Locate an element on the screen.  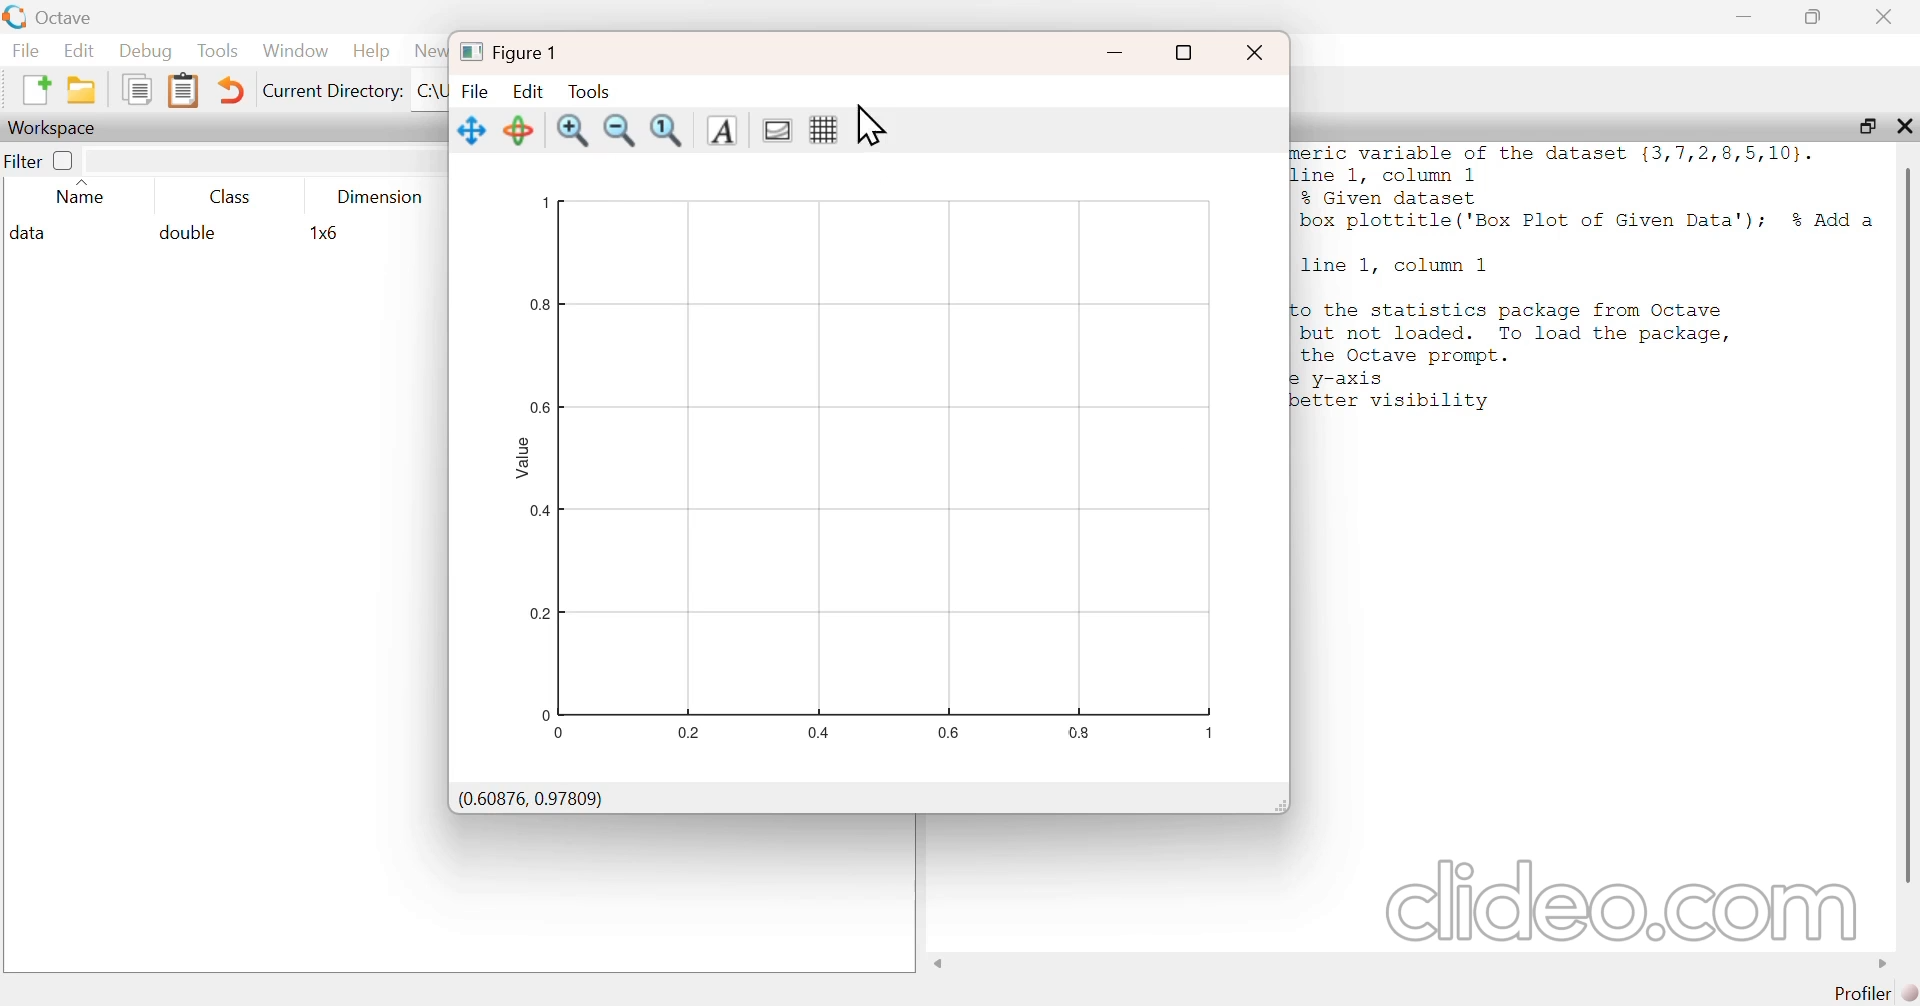
class is located at coordinates (231, 197).